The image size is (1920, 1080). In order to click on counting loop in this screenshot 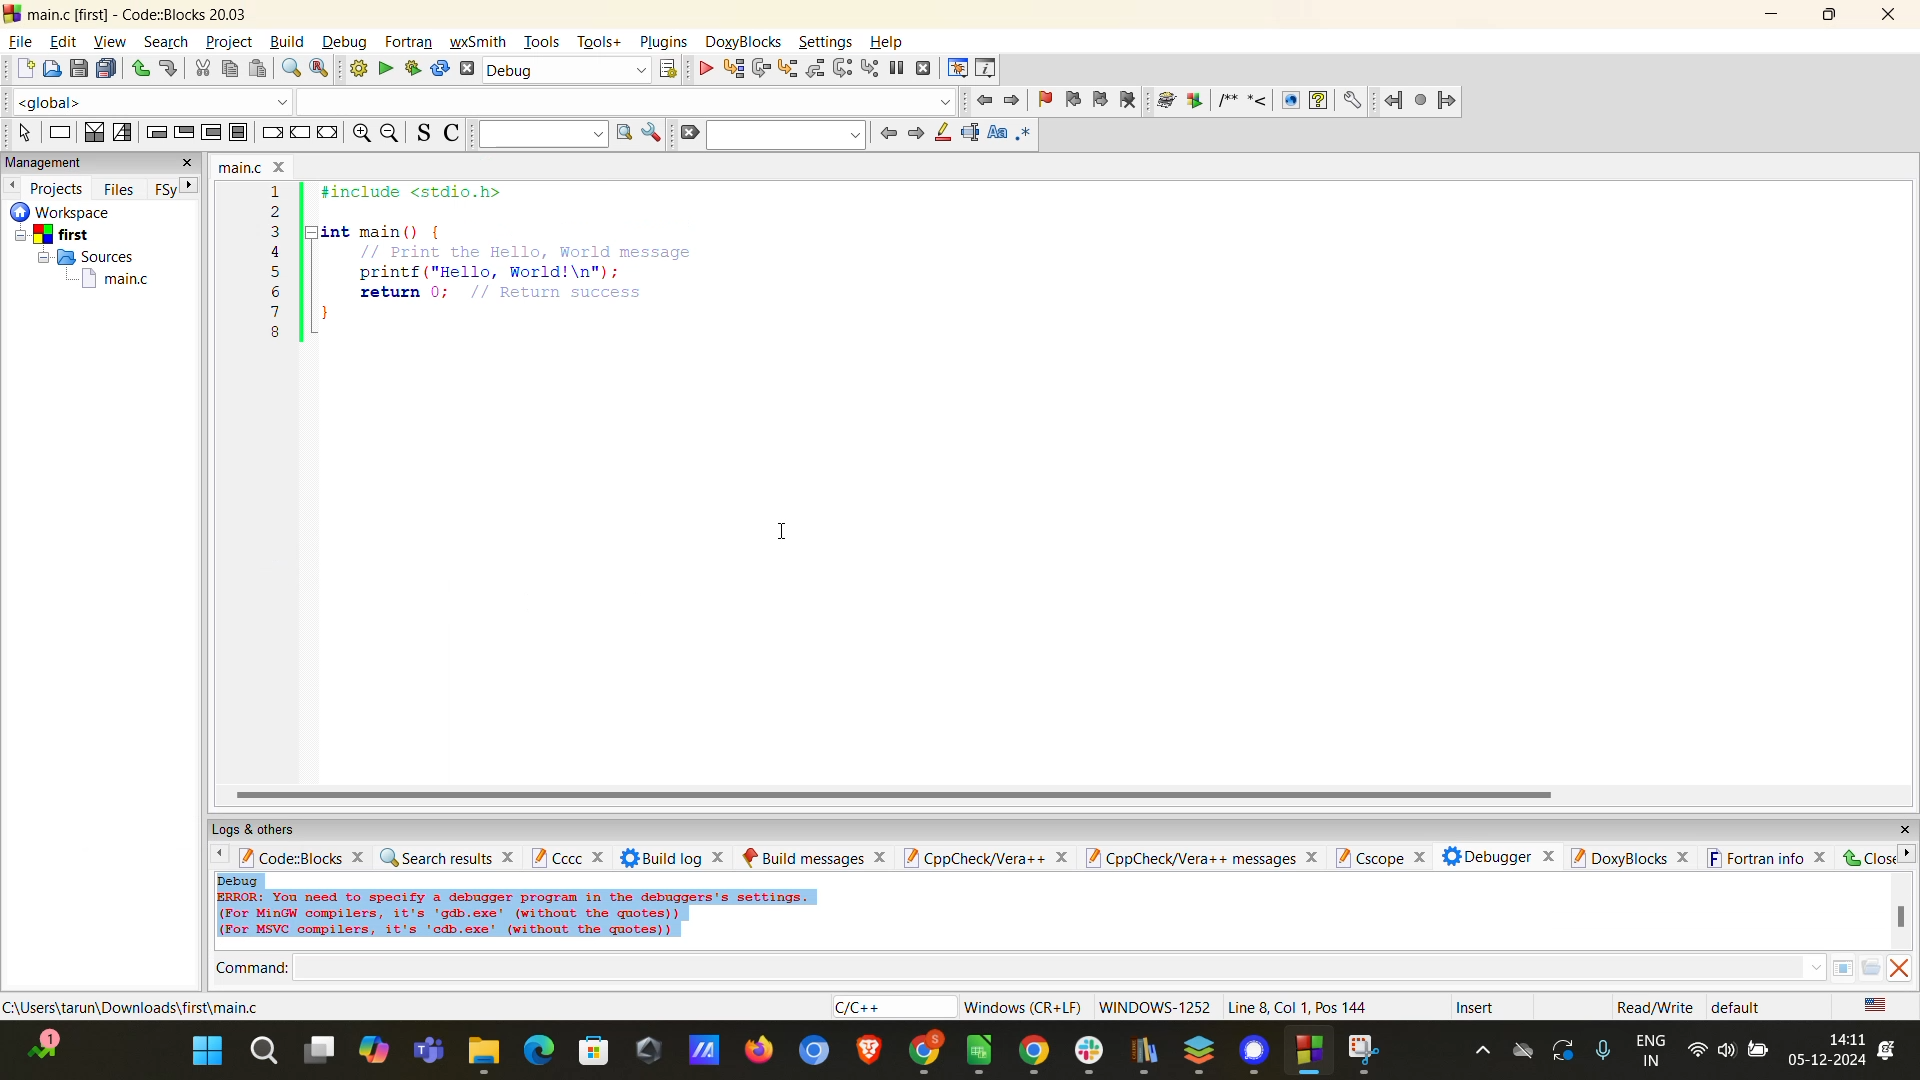, I will do `click(212, 130)`.